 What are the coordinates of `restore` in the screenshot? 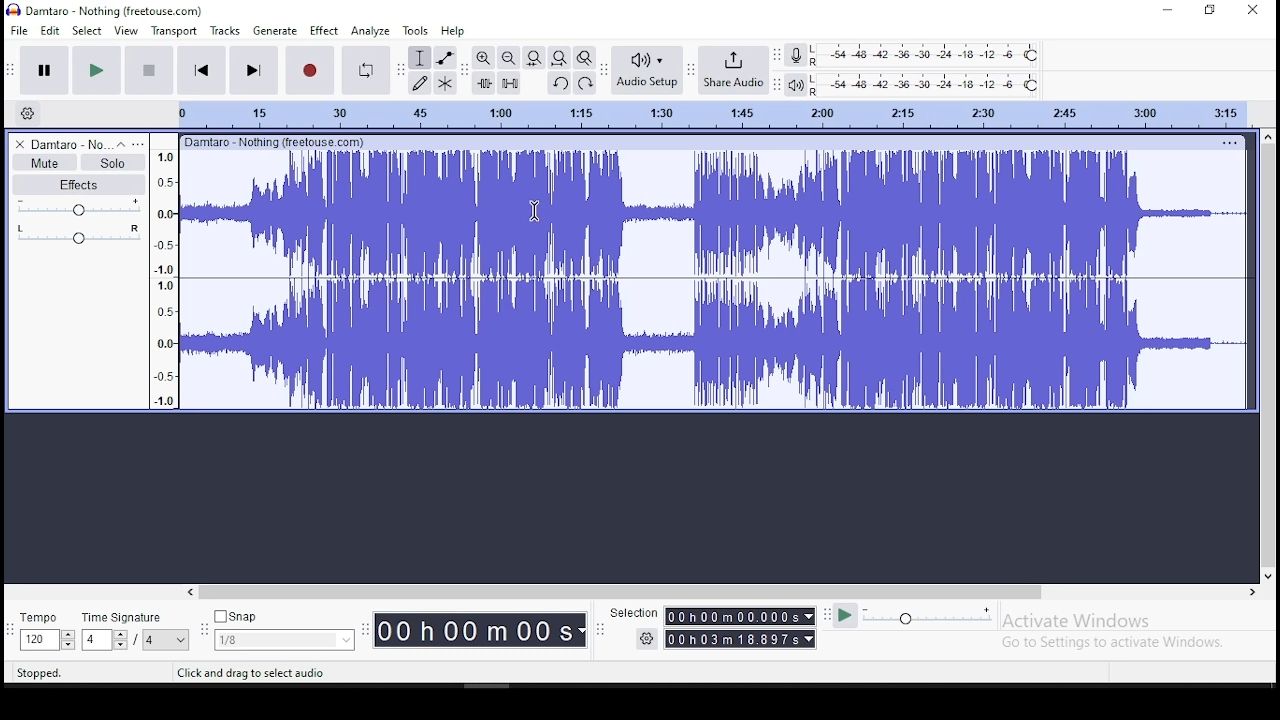 It's located at (1212, 9).